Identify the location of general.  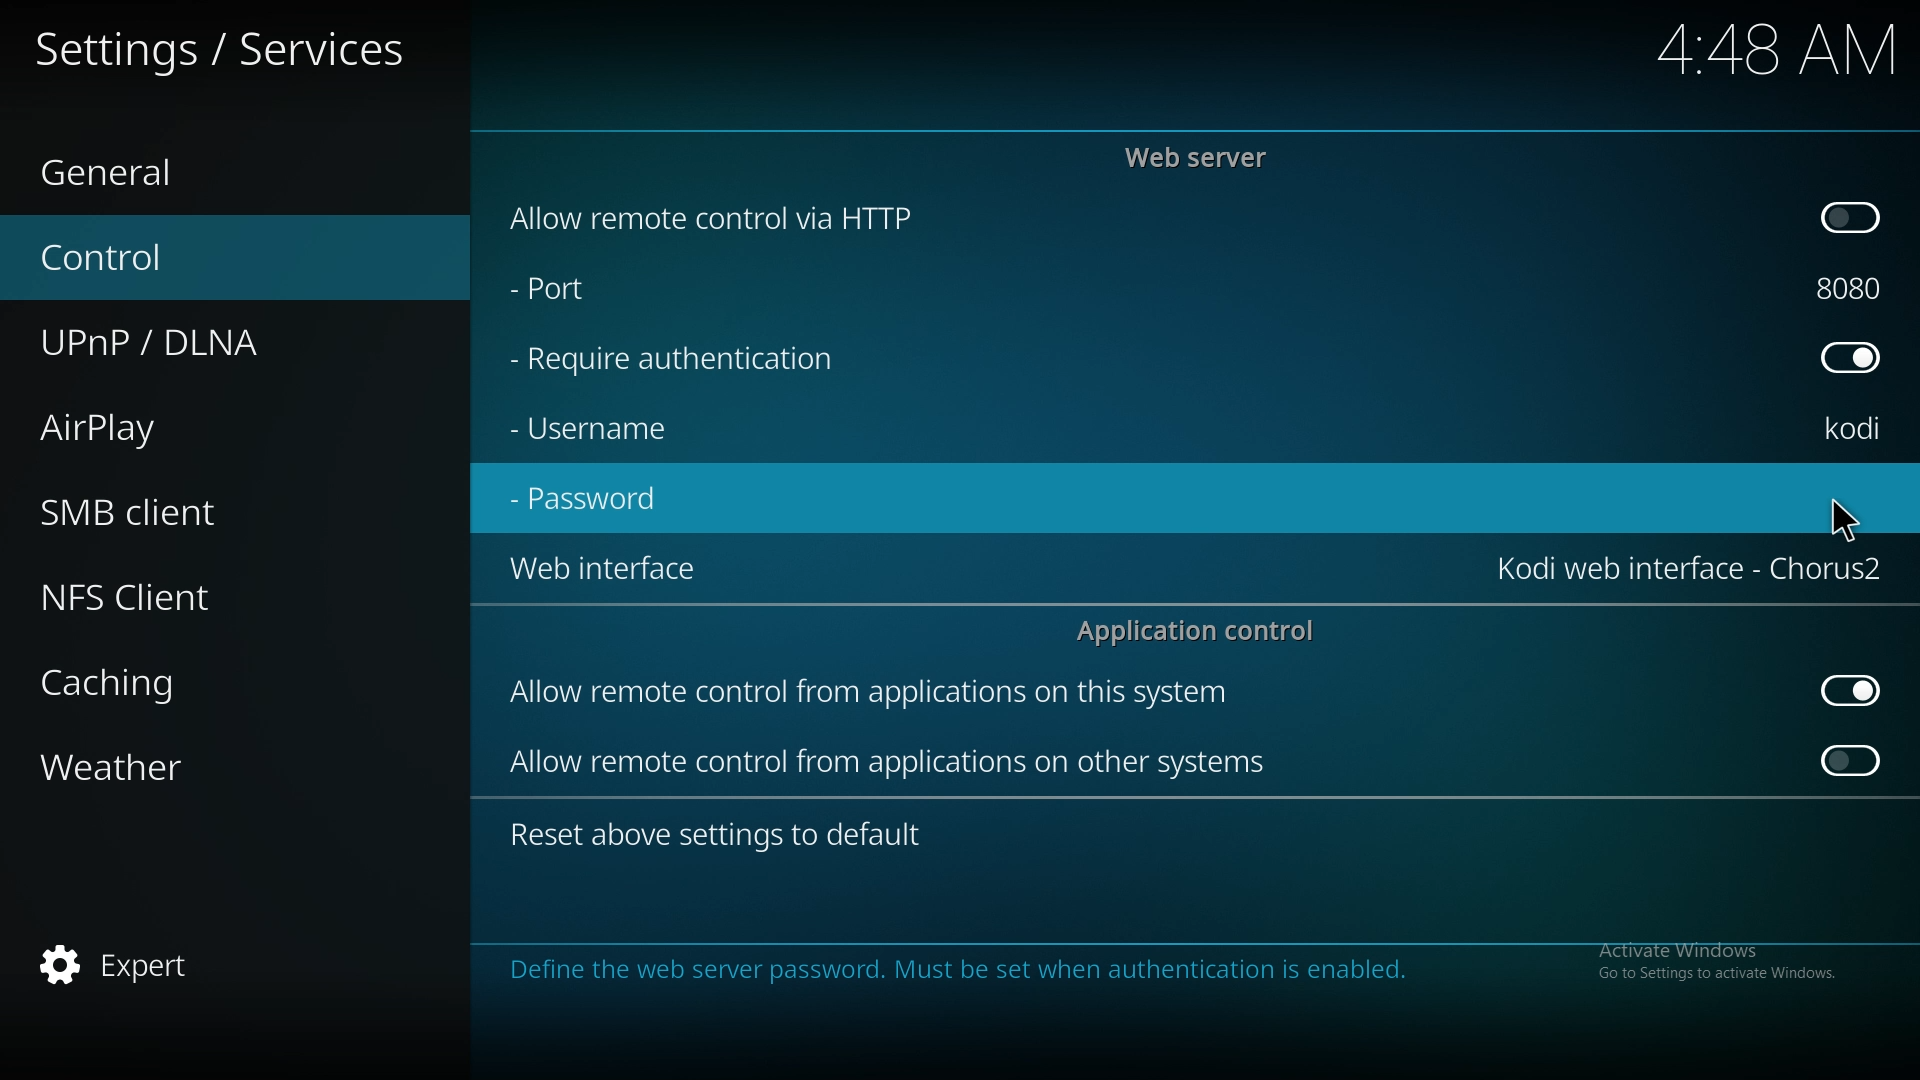
(141, 164).